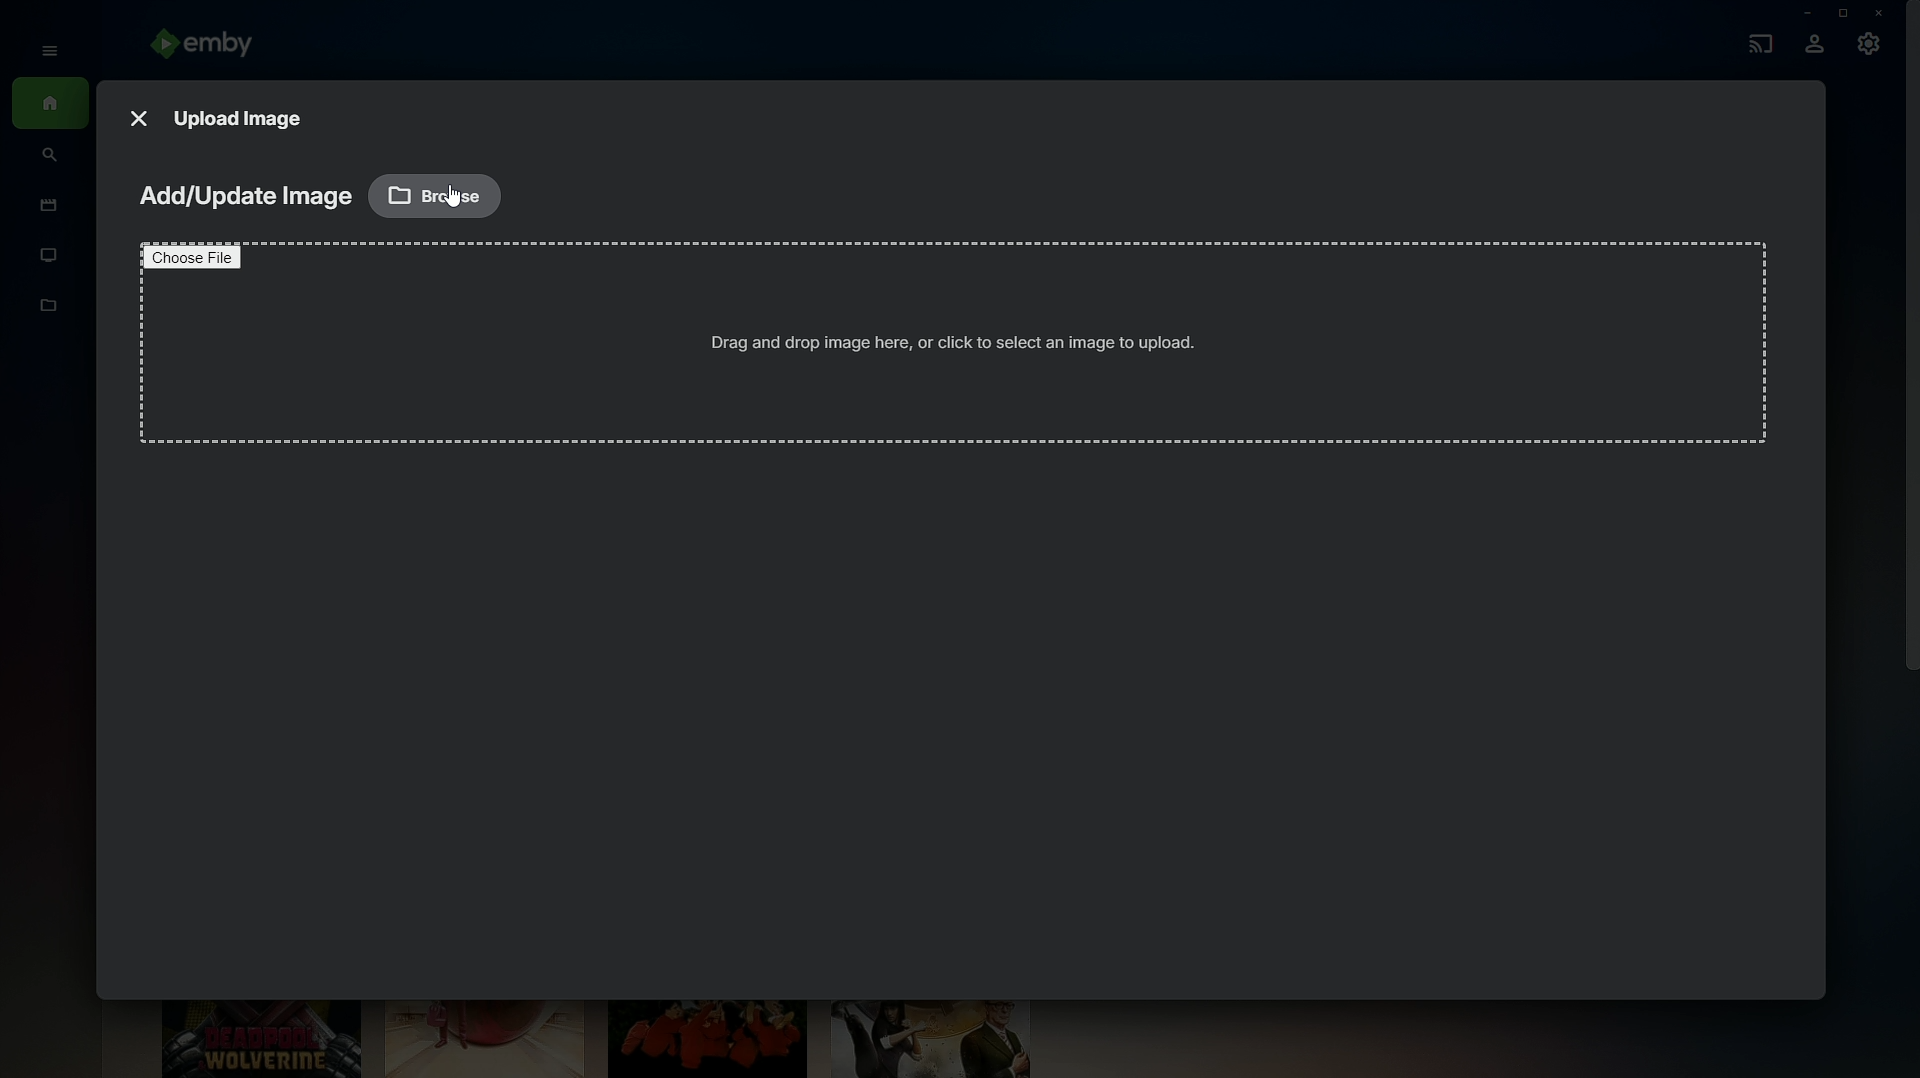 Image resolution: width=1920 pixels, height=1078 pixels. I want to click on Metadata, so click(50, 316).